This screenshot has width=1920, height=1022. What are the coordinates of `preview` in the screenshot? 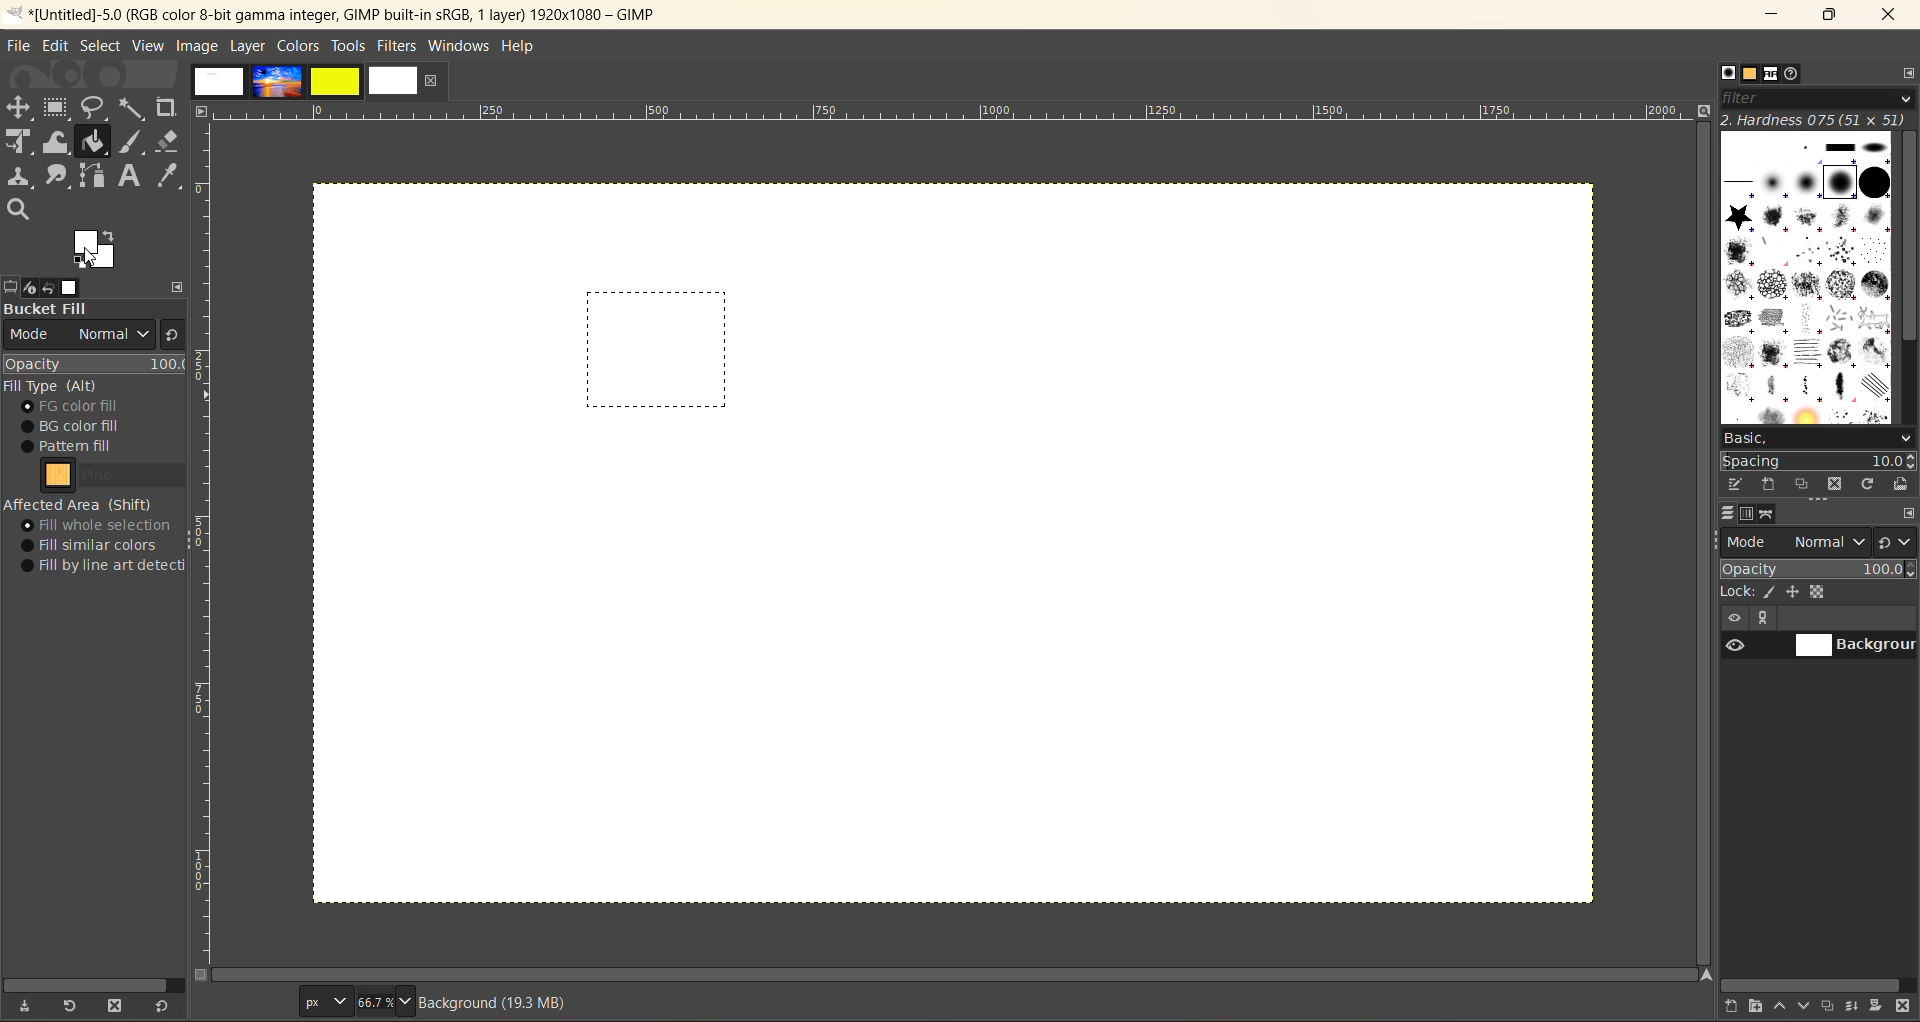 It's located at (1733, 648).